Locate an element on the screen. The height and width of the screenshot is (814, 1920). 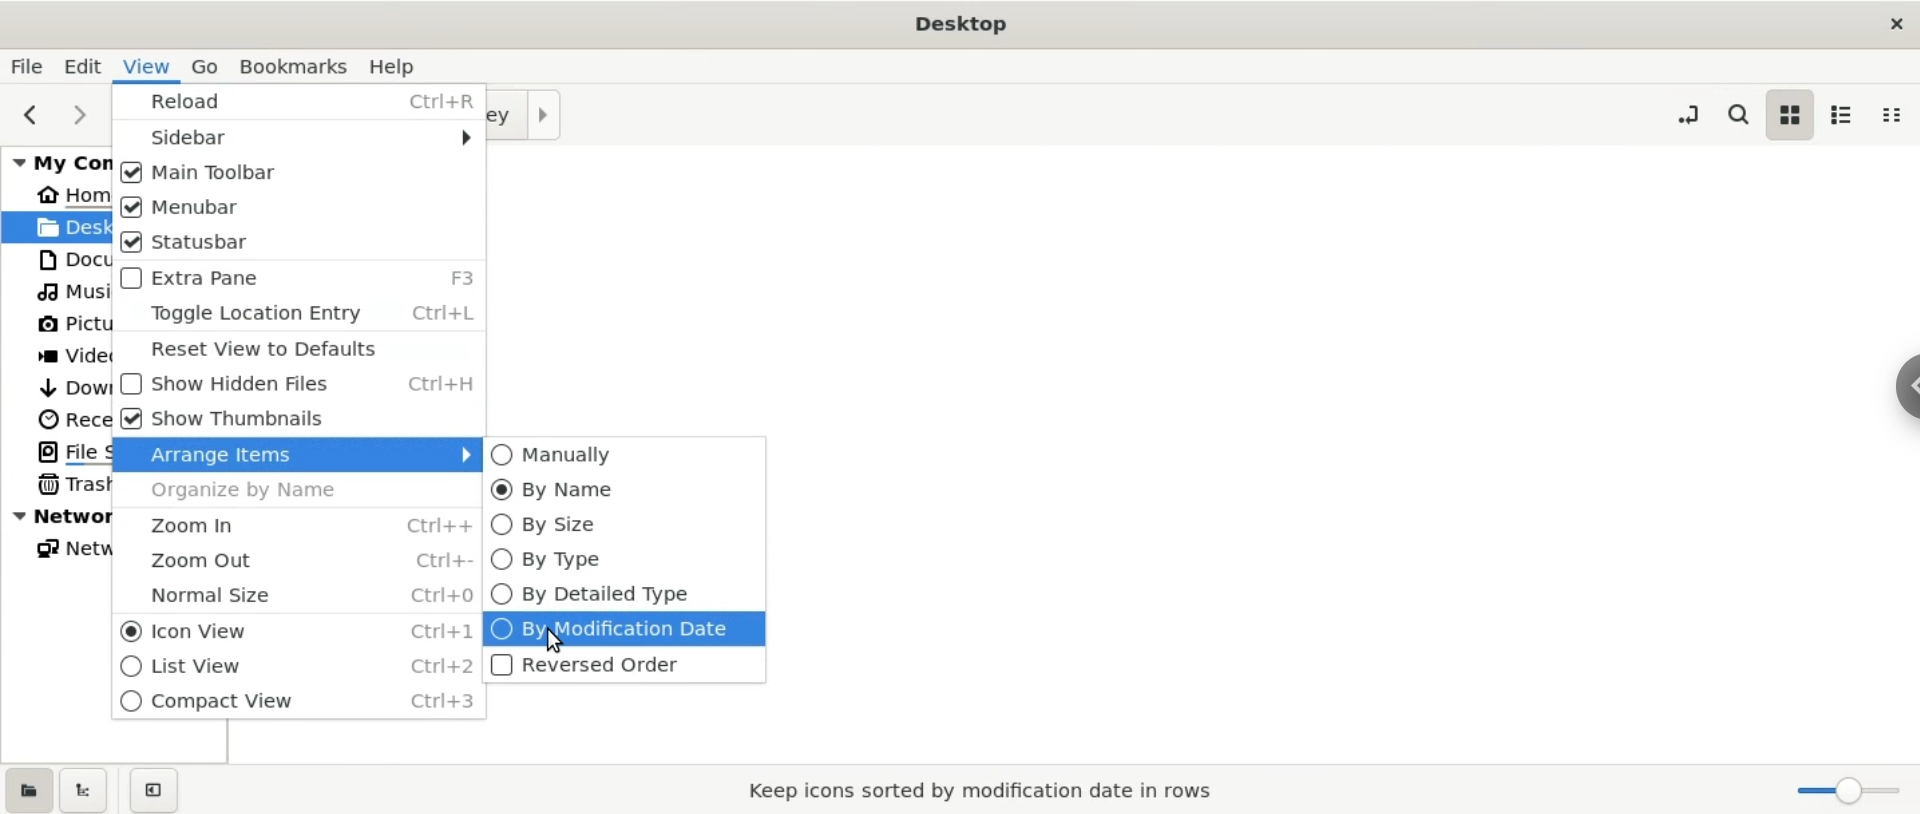
reload is located at coordinates (300, 104).